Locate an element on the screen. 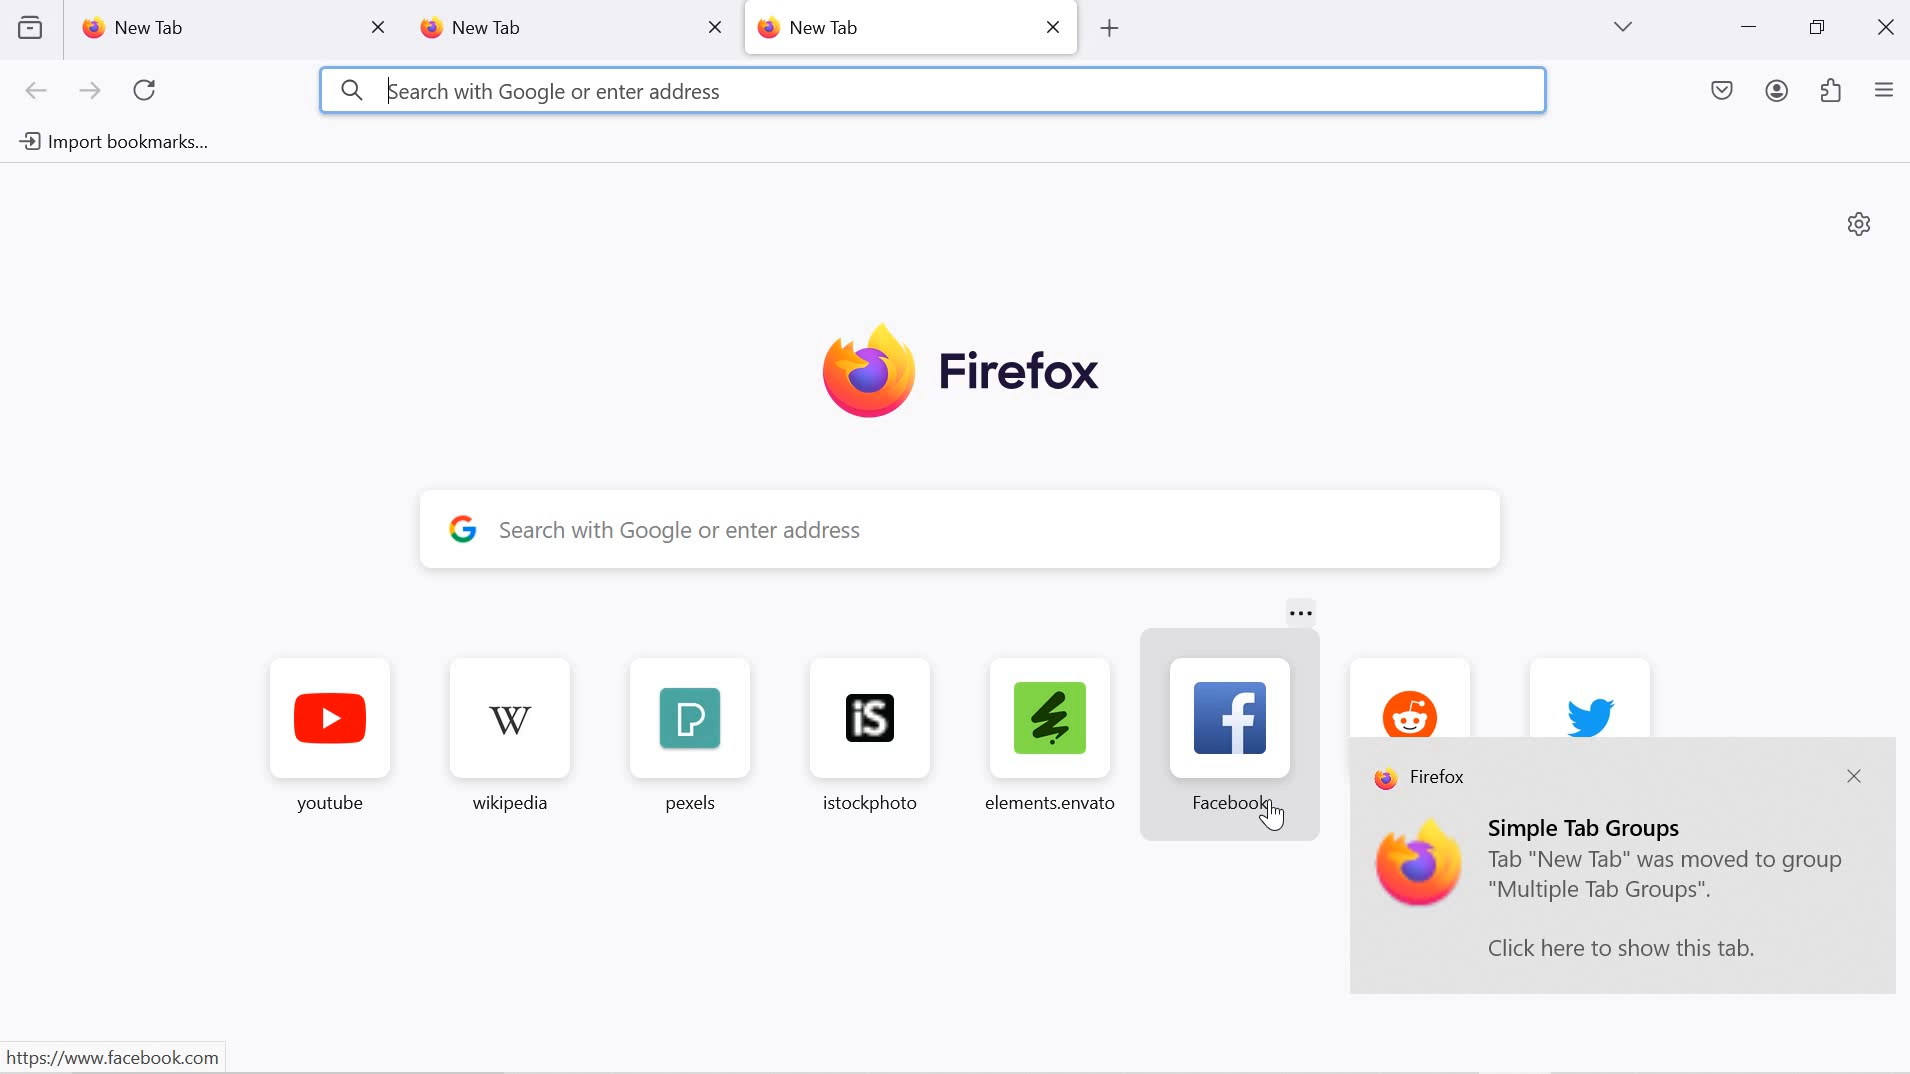 The height and width of the screenshot is (1074, 1910). y Search with Google or enter address is located at coordinates (979, 530).